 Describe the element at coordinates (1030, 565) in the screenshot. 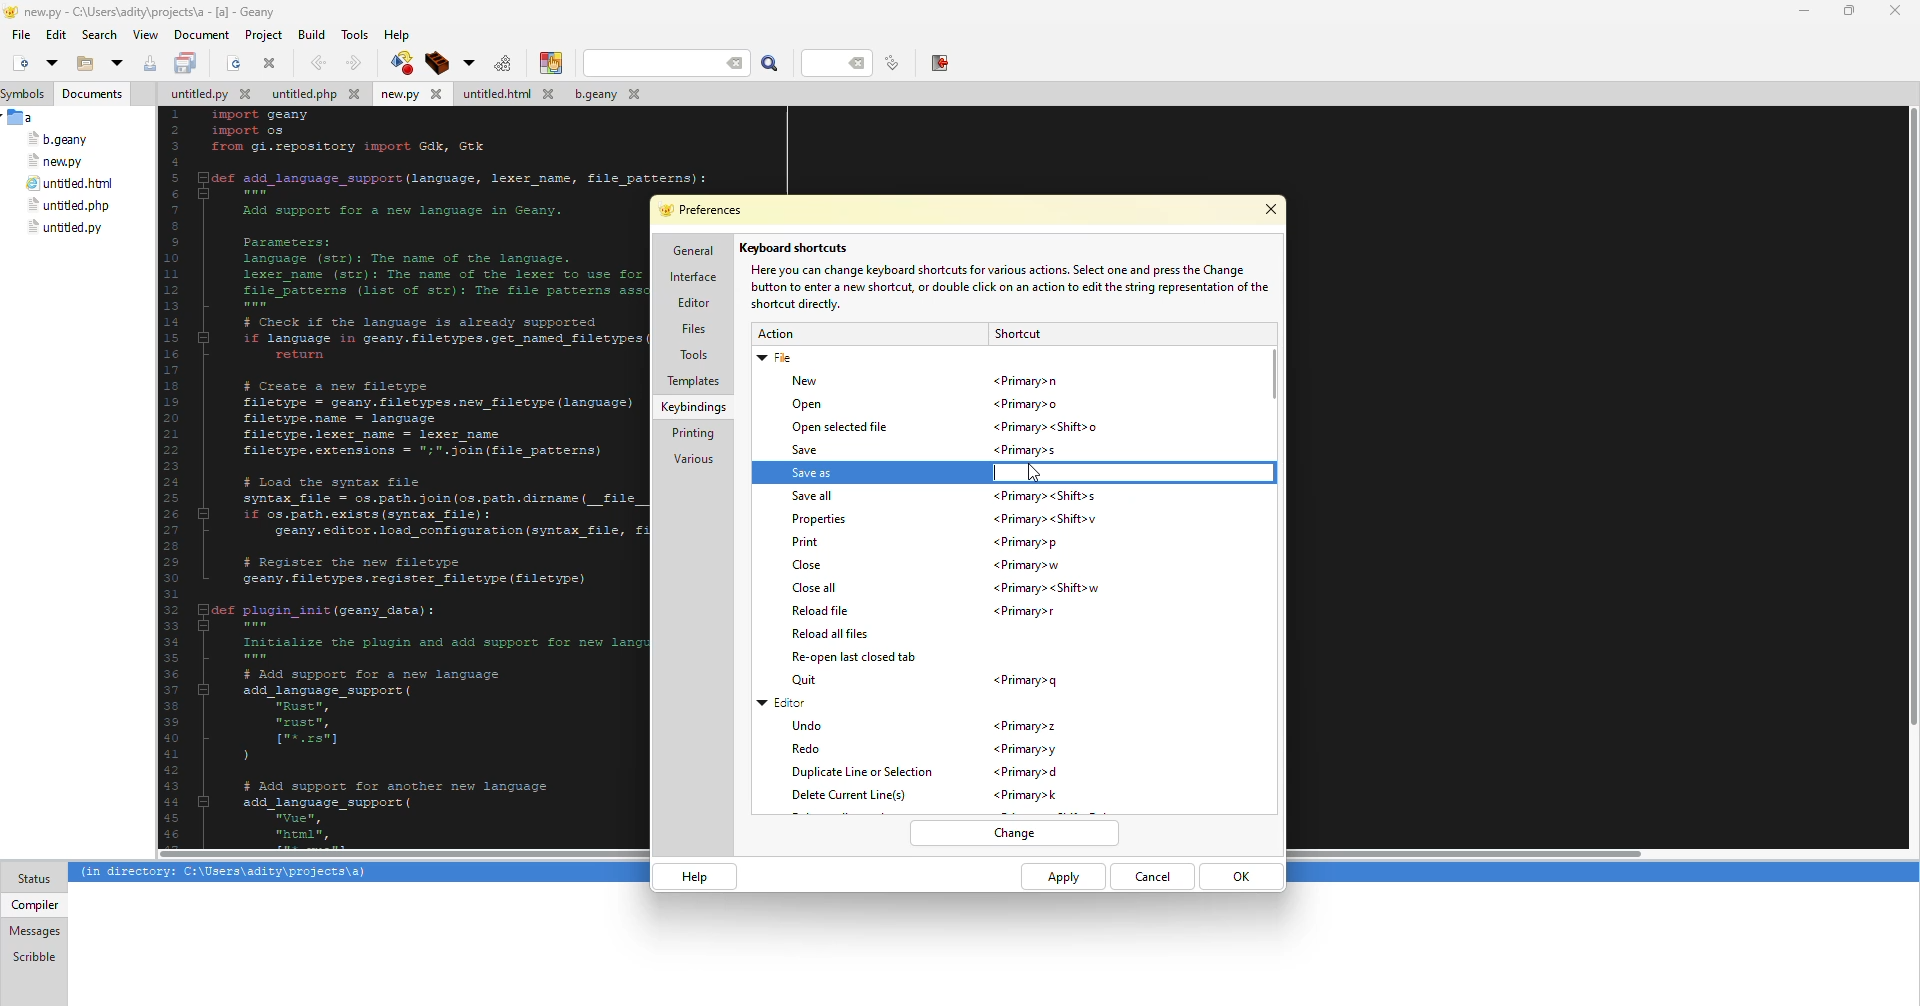

I see `shortcut` at that location.